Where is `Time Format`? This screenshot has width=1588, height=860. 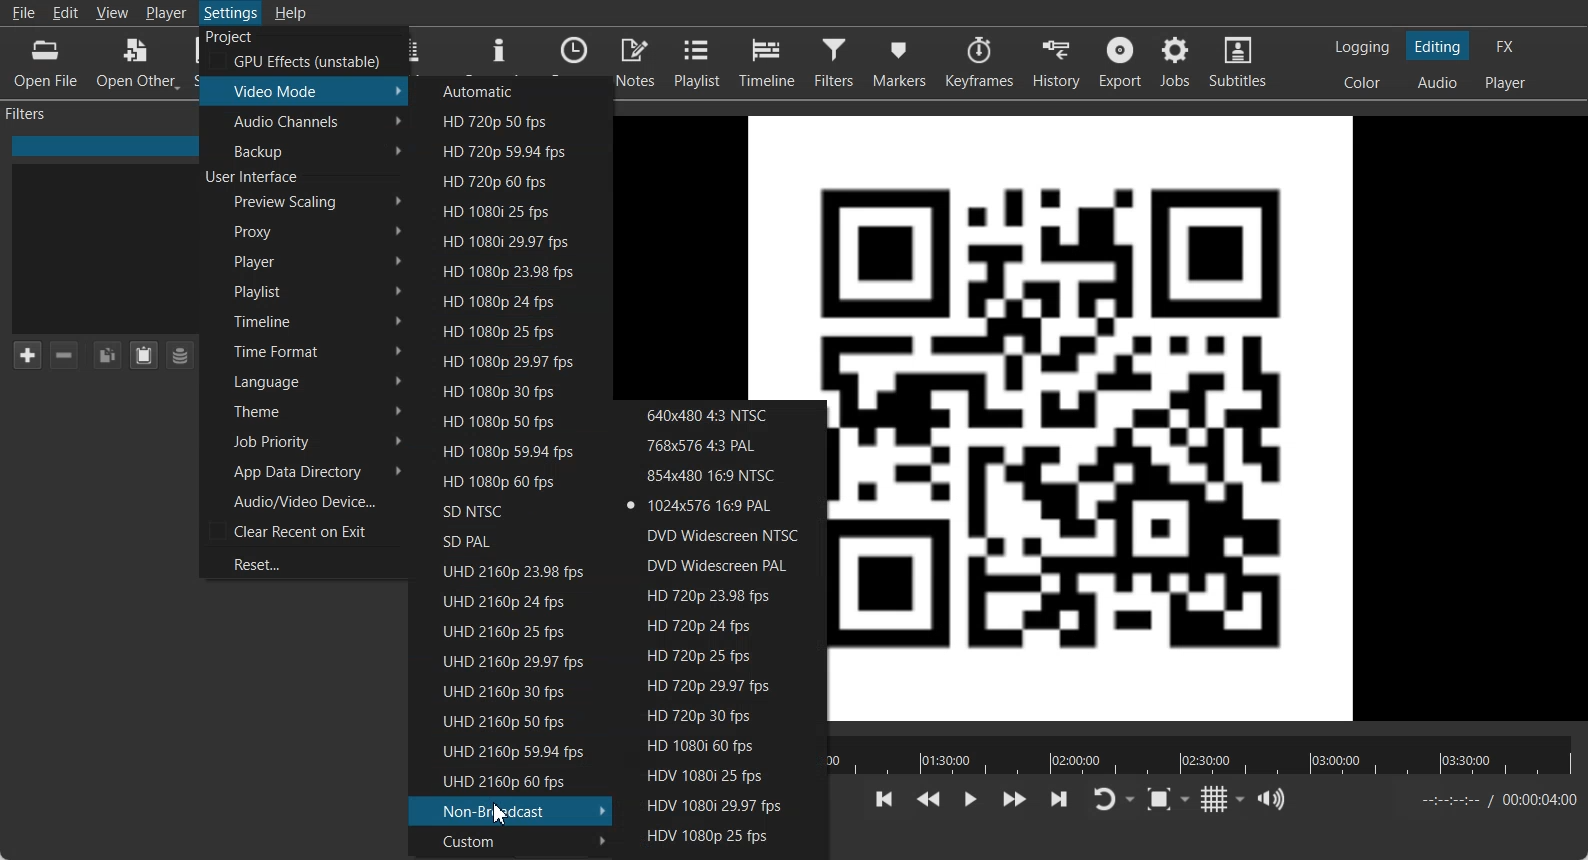 Time Format is located at coordinates (304, 351).